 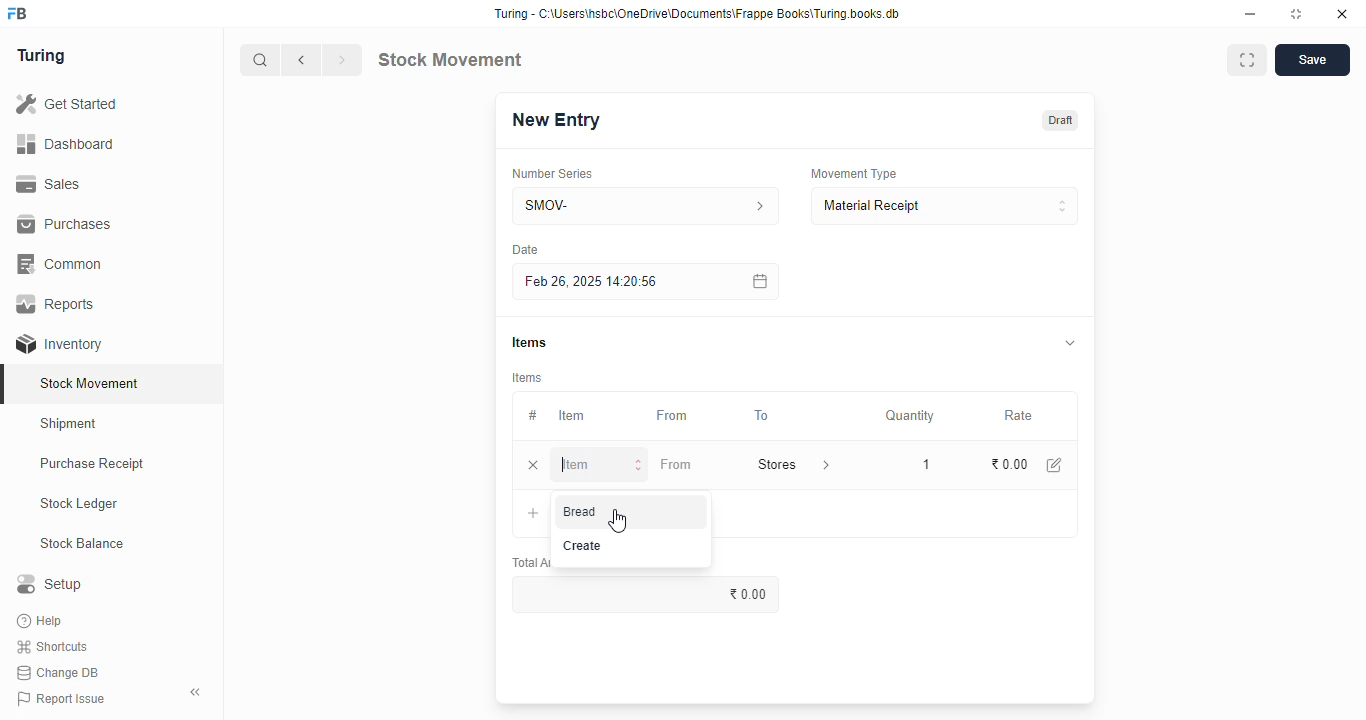 I want to click on 1, so click(x=922, y=463).